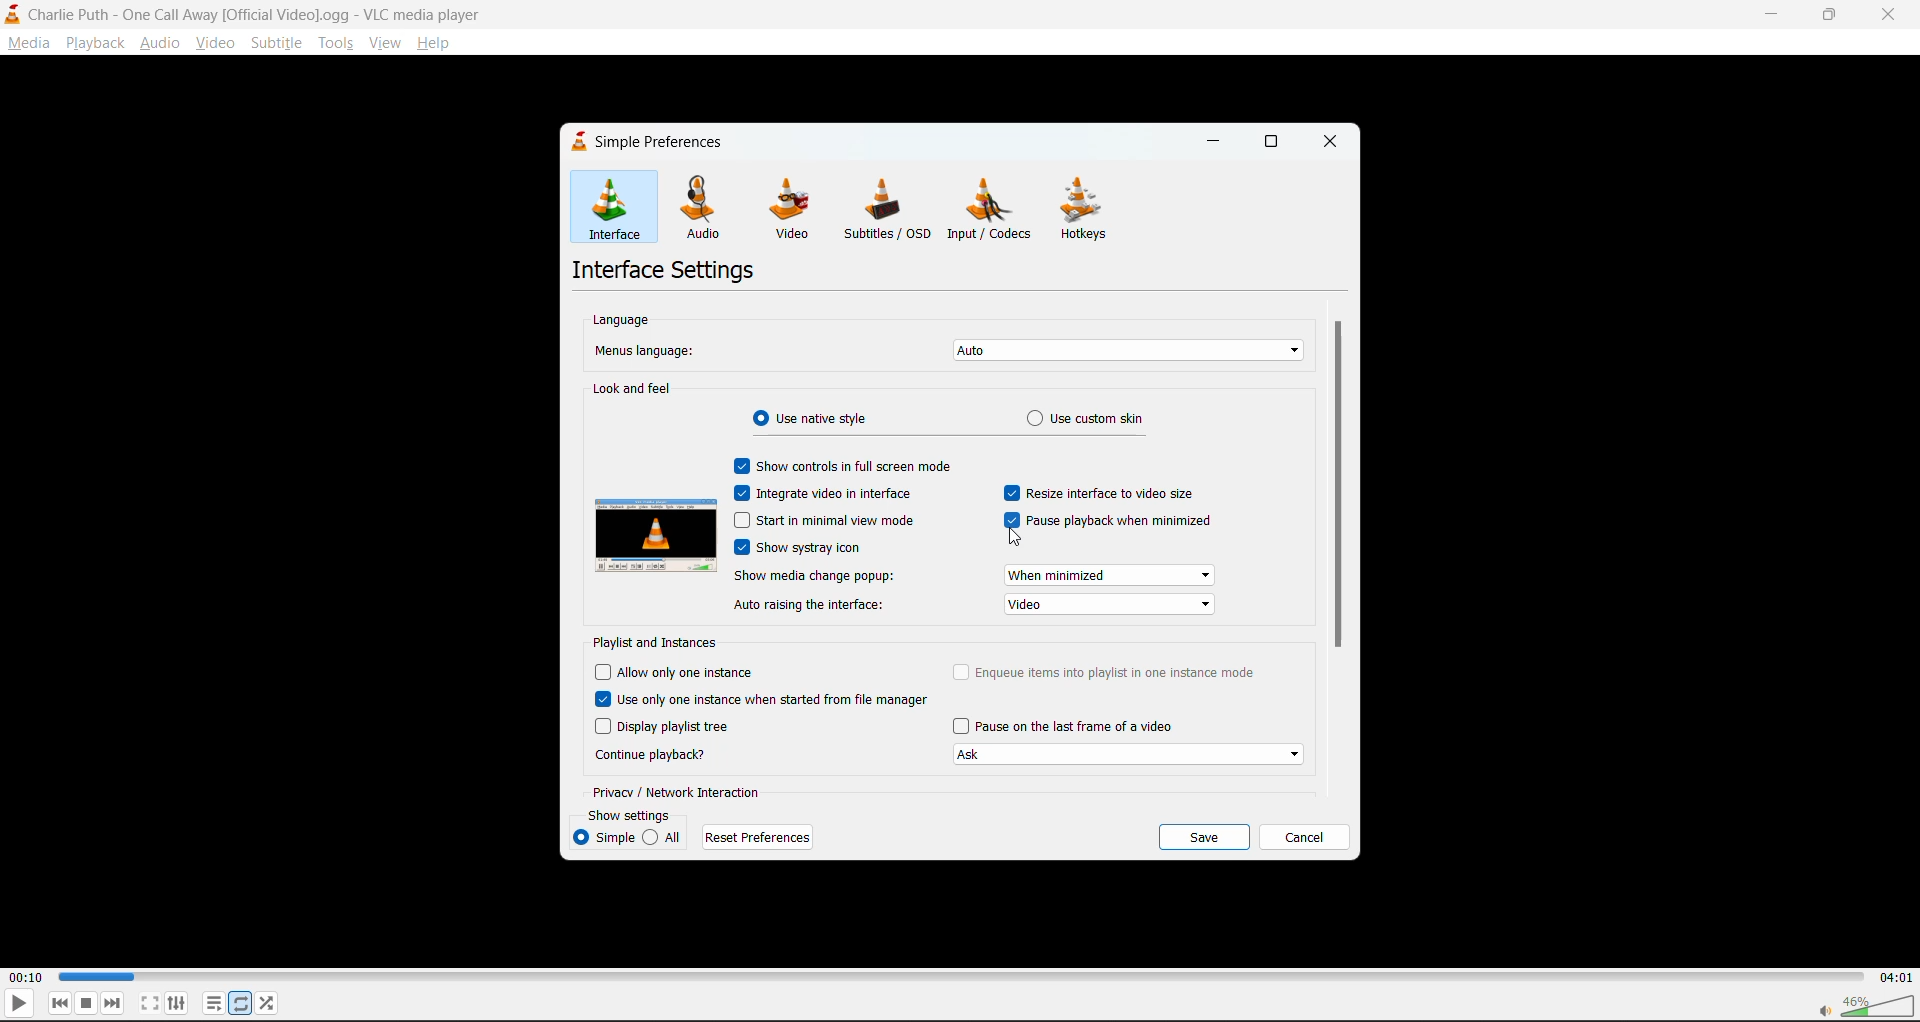 The width and height of the screenshot is (1920, 1022). Describe the element at coordinates (657, 534) in the screenshot. I see `preview` at that location.